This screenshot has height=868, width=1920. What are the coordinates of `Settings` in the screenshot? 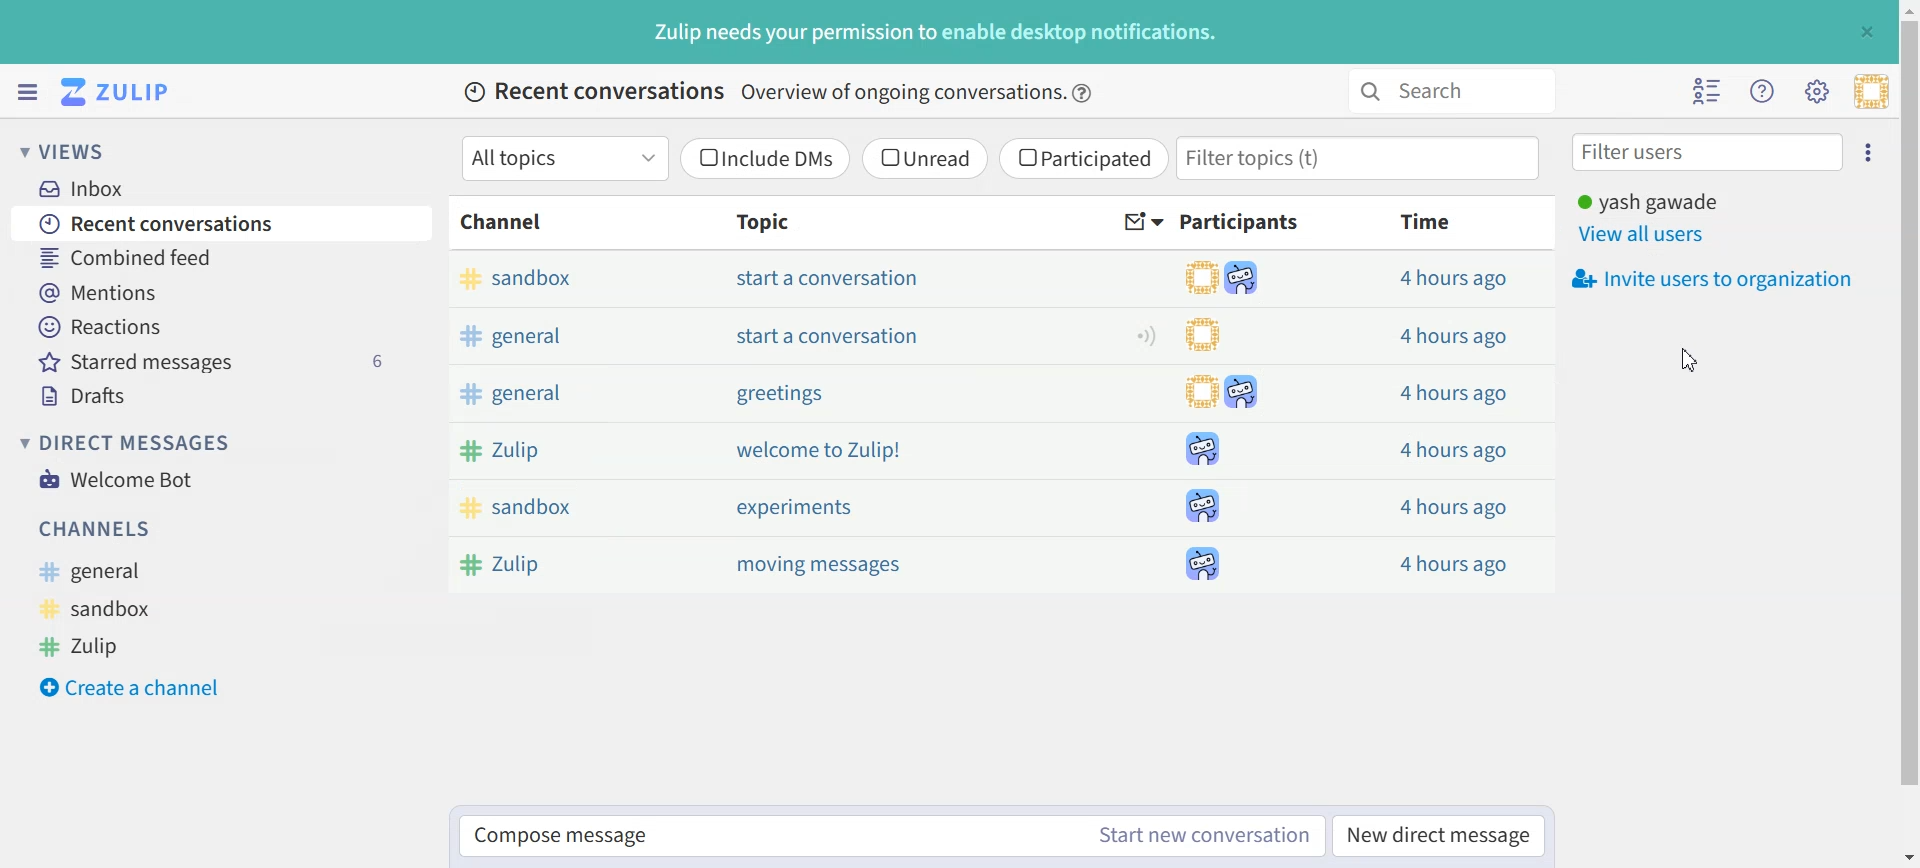 It's located at (1871, 150).